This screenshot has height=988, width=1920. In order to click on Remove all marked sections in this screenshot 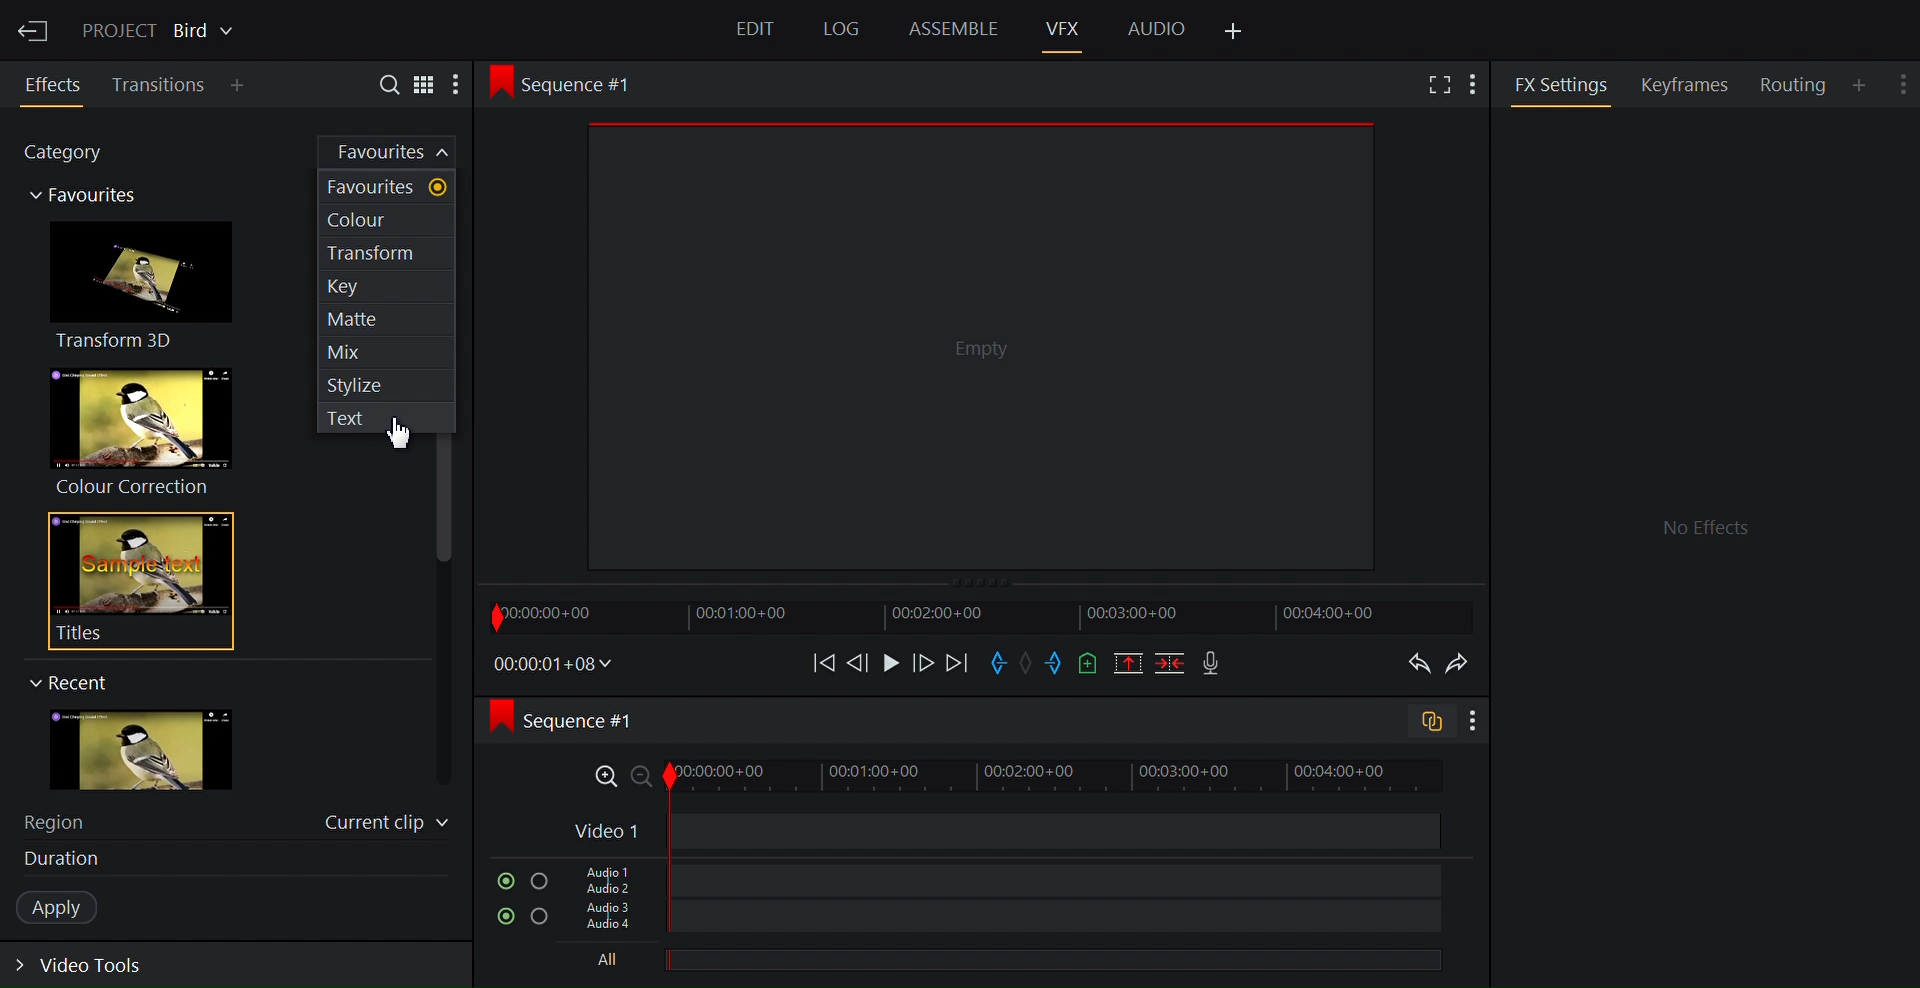, I will do `click(1130, 666)`.